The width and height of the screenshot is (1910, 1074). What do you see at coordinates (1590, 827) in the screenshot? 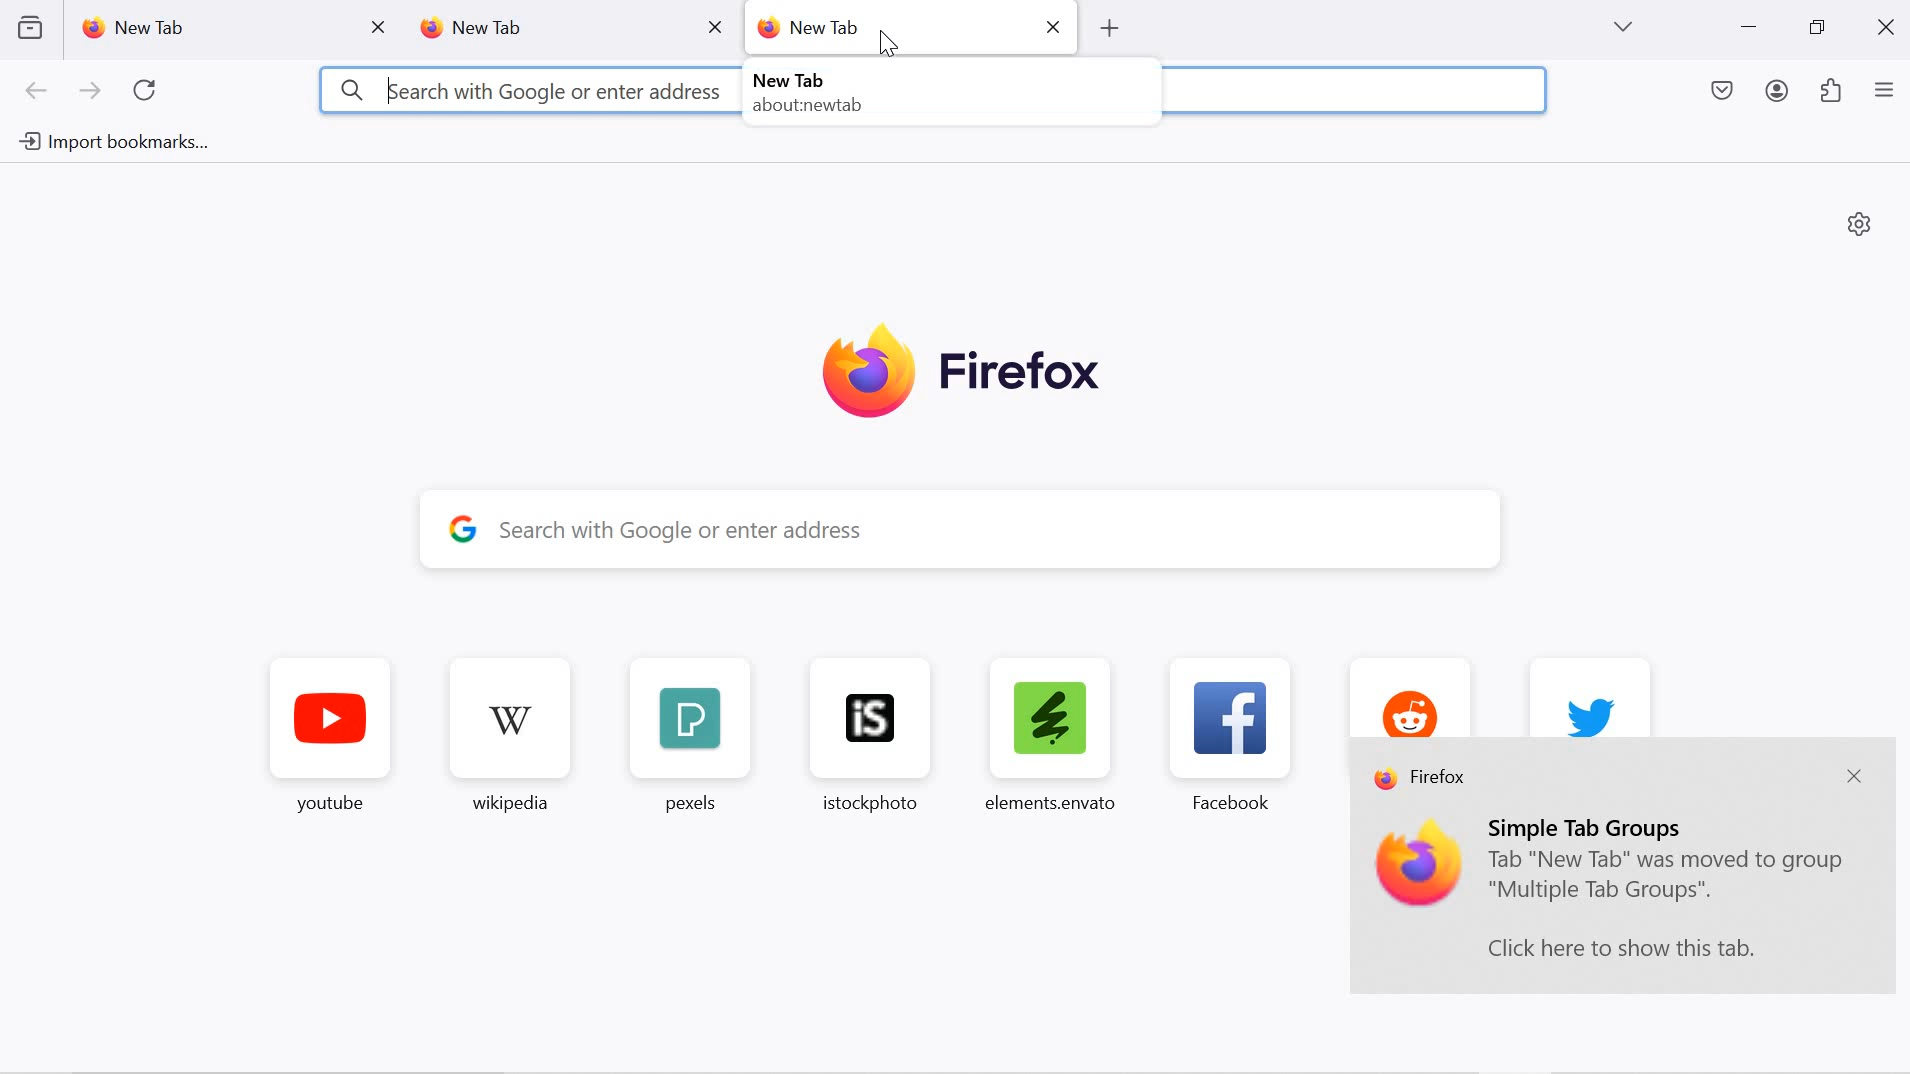
I see `simple tab groups` at bounding box center [1590, 827].